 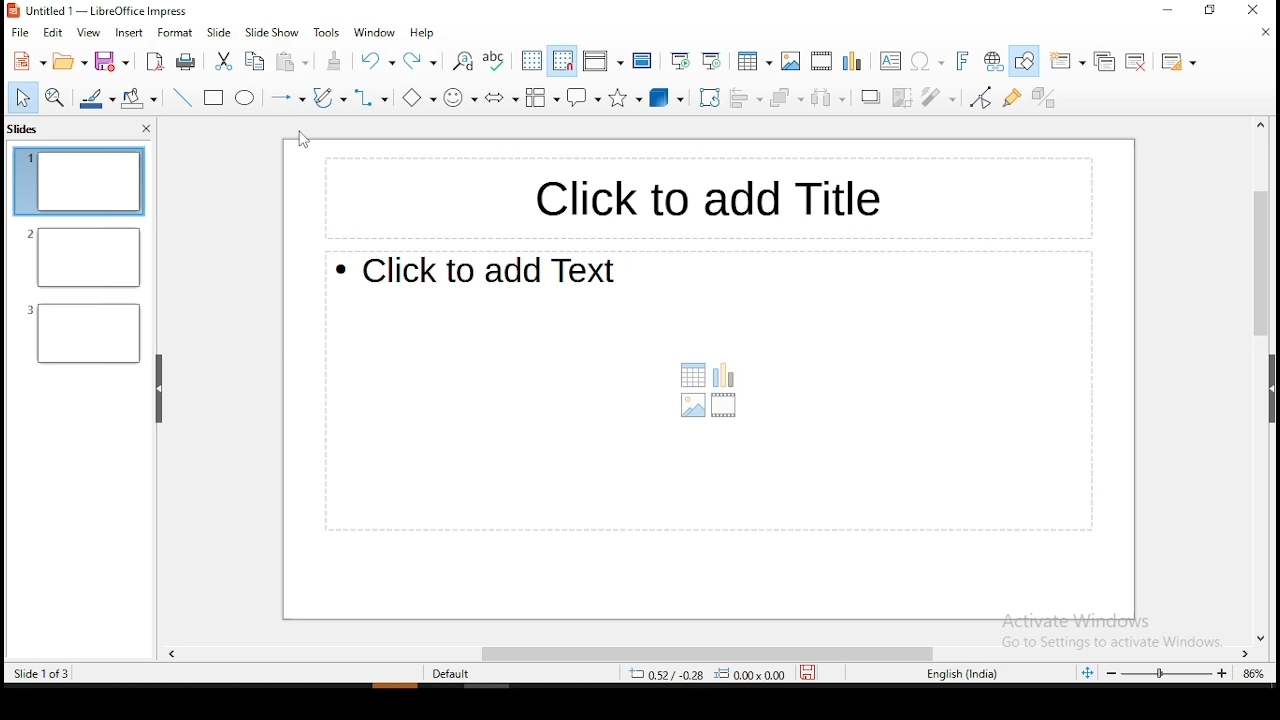 What do you see at coordinates (272, 32) in the screenshot?
I see `slide show` at bounding box center [272, 32].